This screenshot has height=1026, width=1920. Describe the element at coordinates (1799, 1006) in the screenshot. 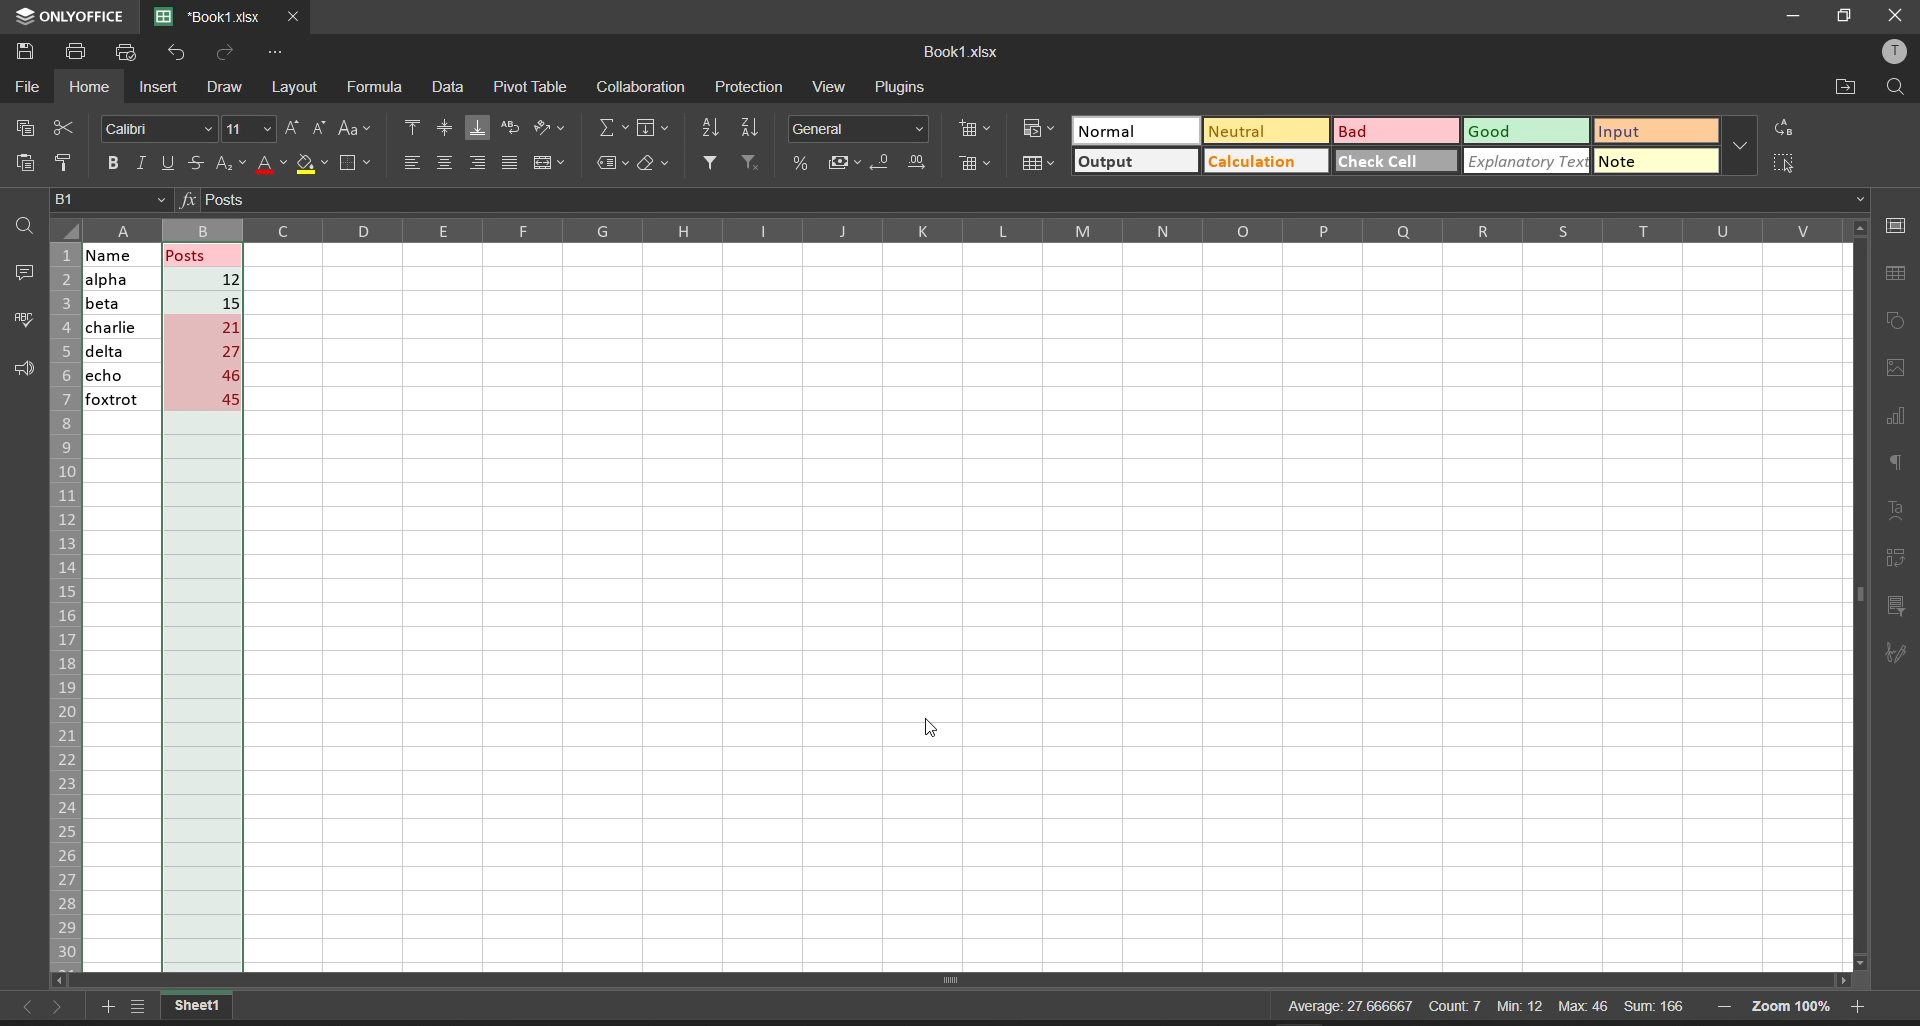

I see `zoom 100%` at that location.